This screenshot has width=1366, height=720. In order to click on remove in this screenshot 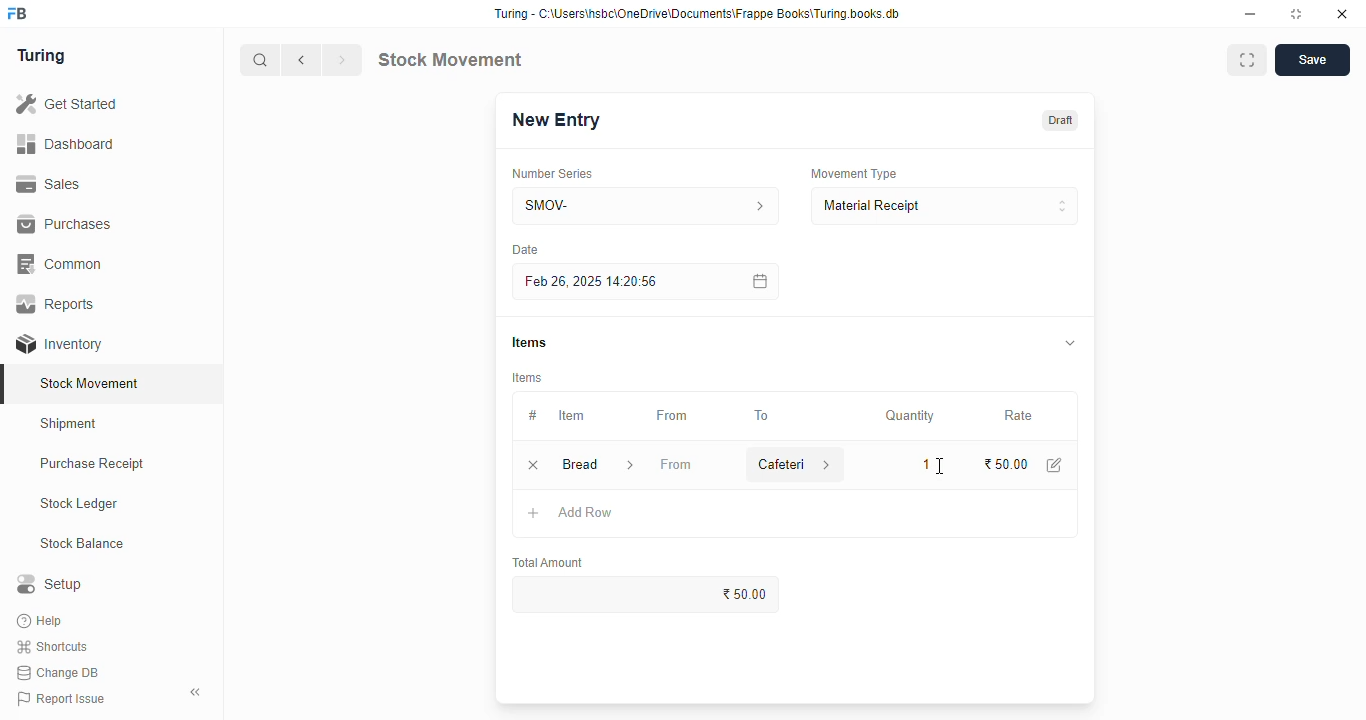, I will do `click(533, 466)`.